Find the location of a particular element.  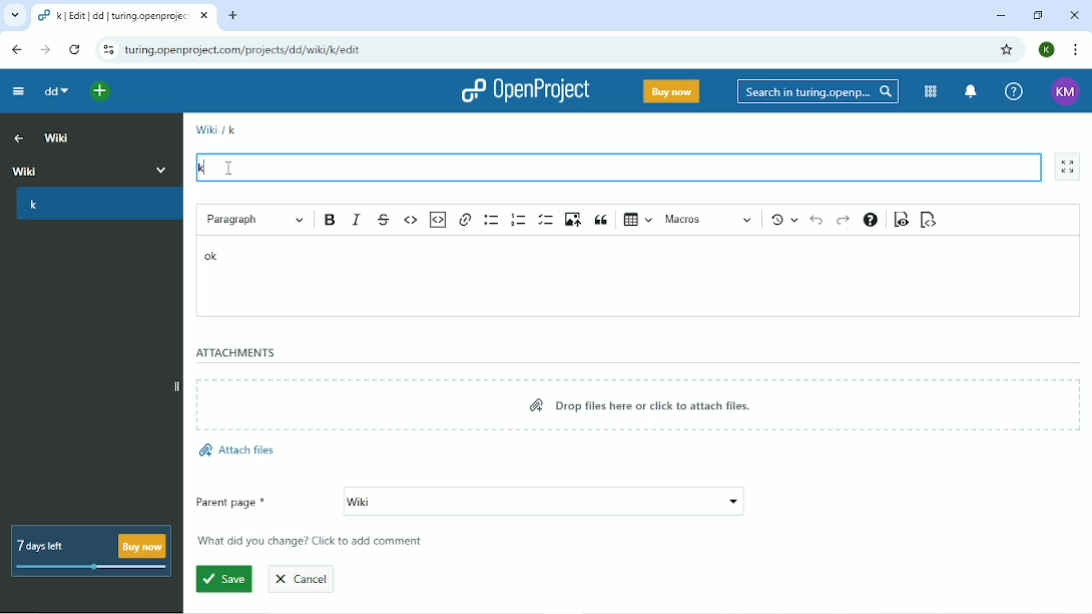

Toggle preview mode is located at coordinates (901, 220).